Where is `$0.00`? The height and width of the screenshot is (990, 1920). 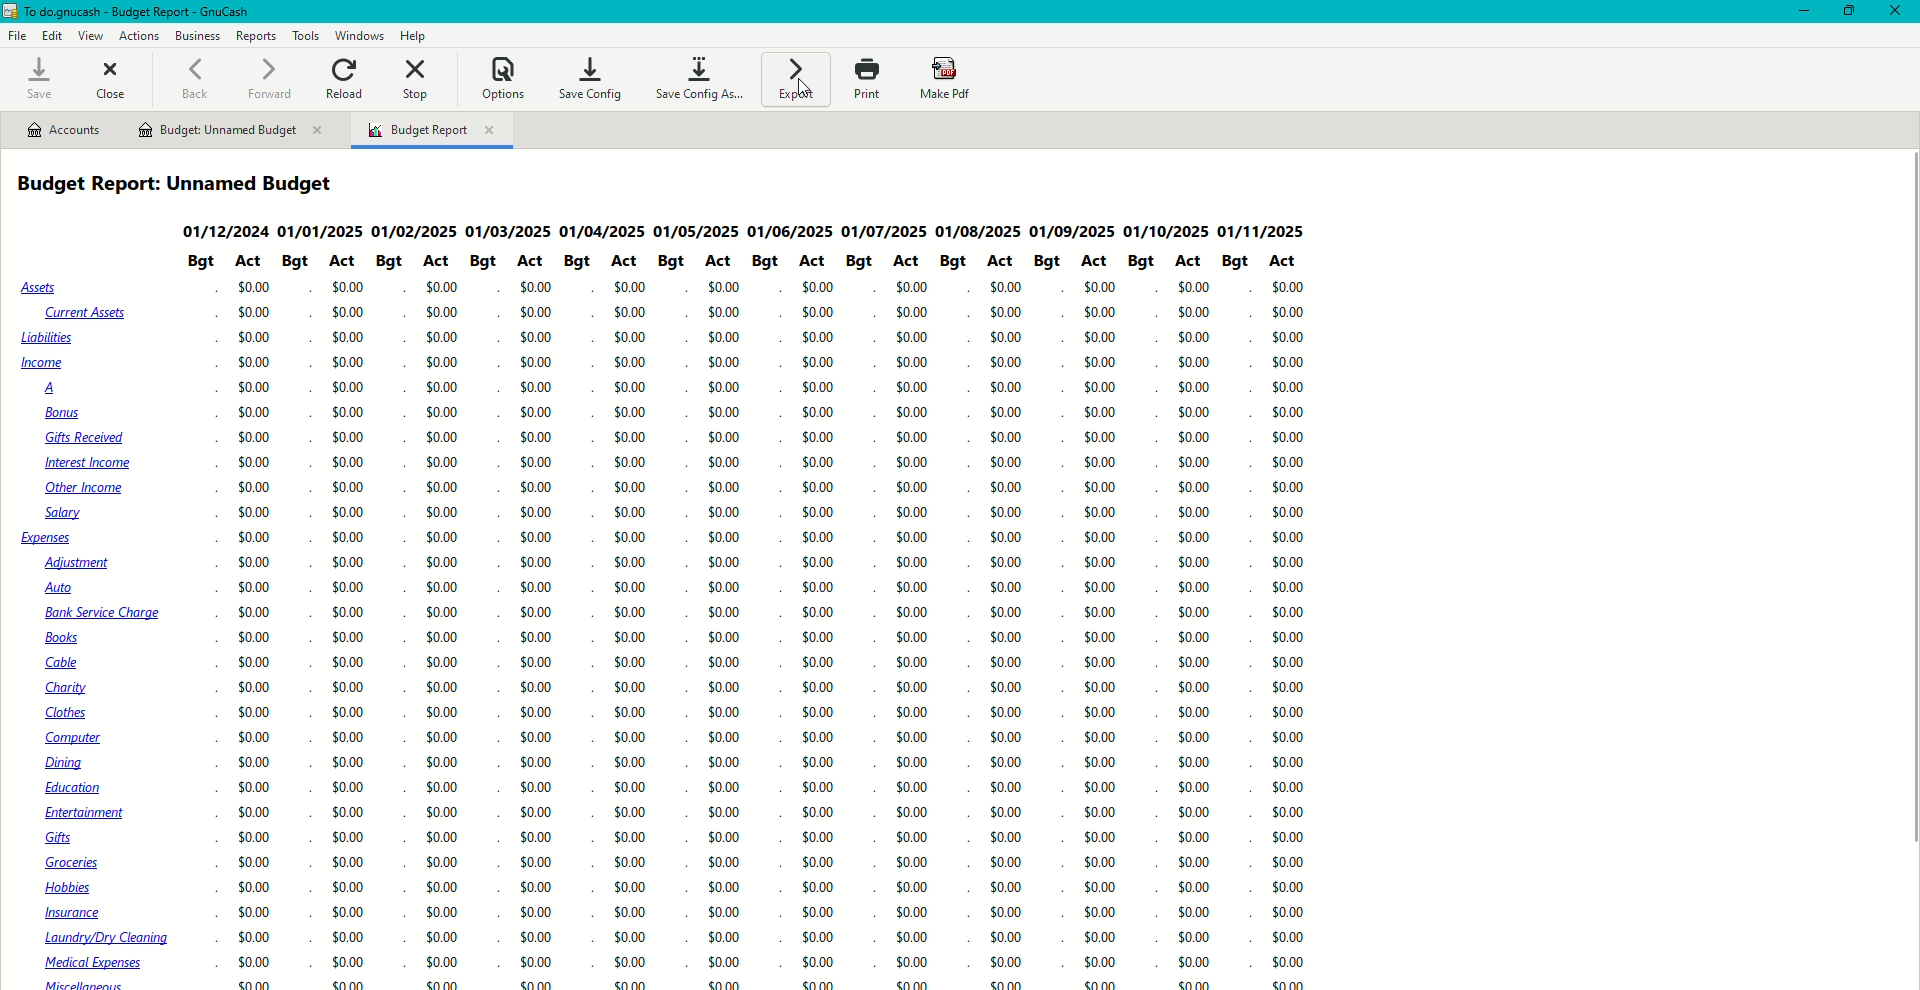
$0.00 is located at coordinates (625, 712).